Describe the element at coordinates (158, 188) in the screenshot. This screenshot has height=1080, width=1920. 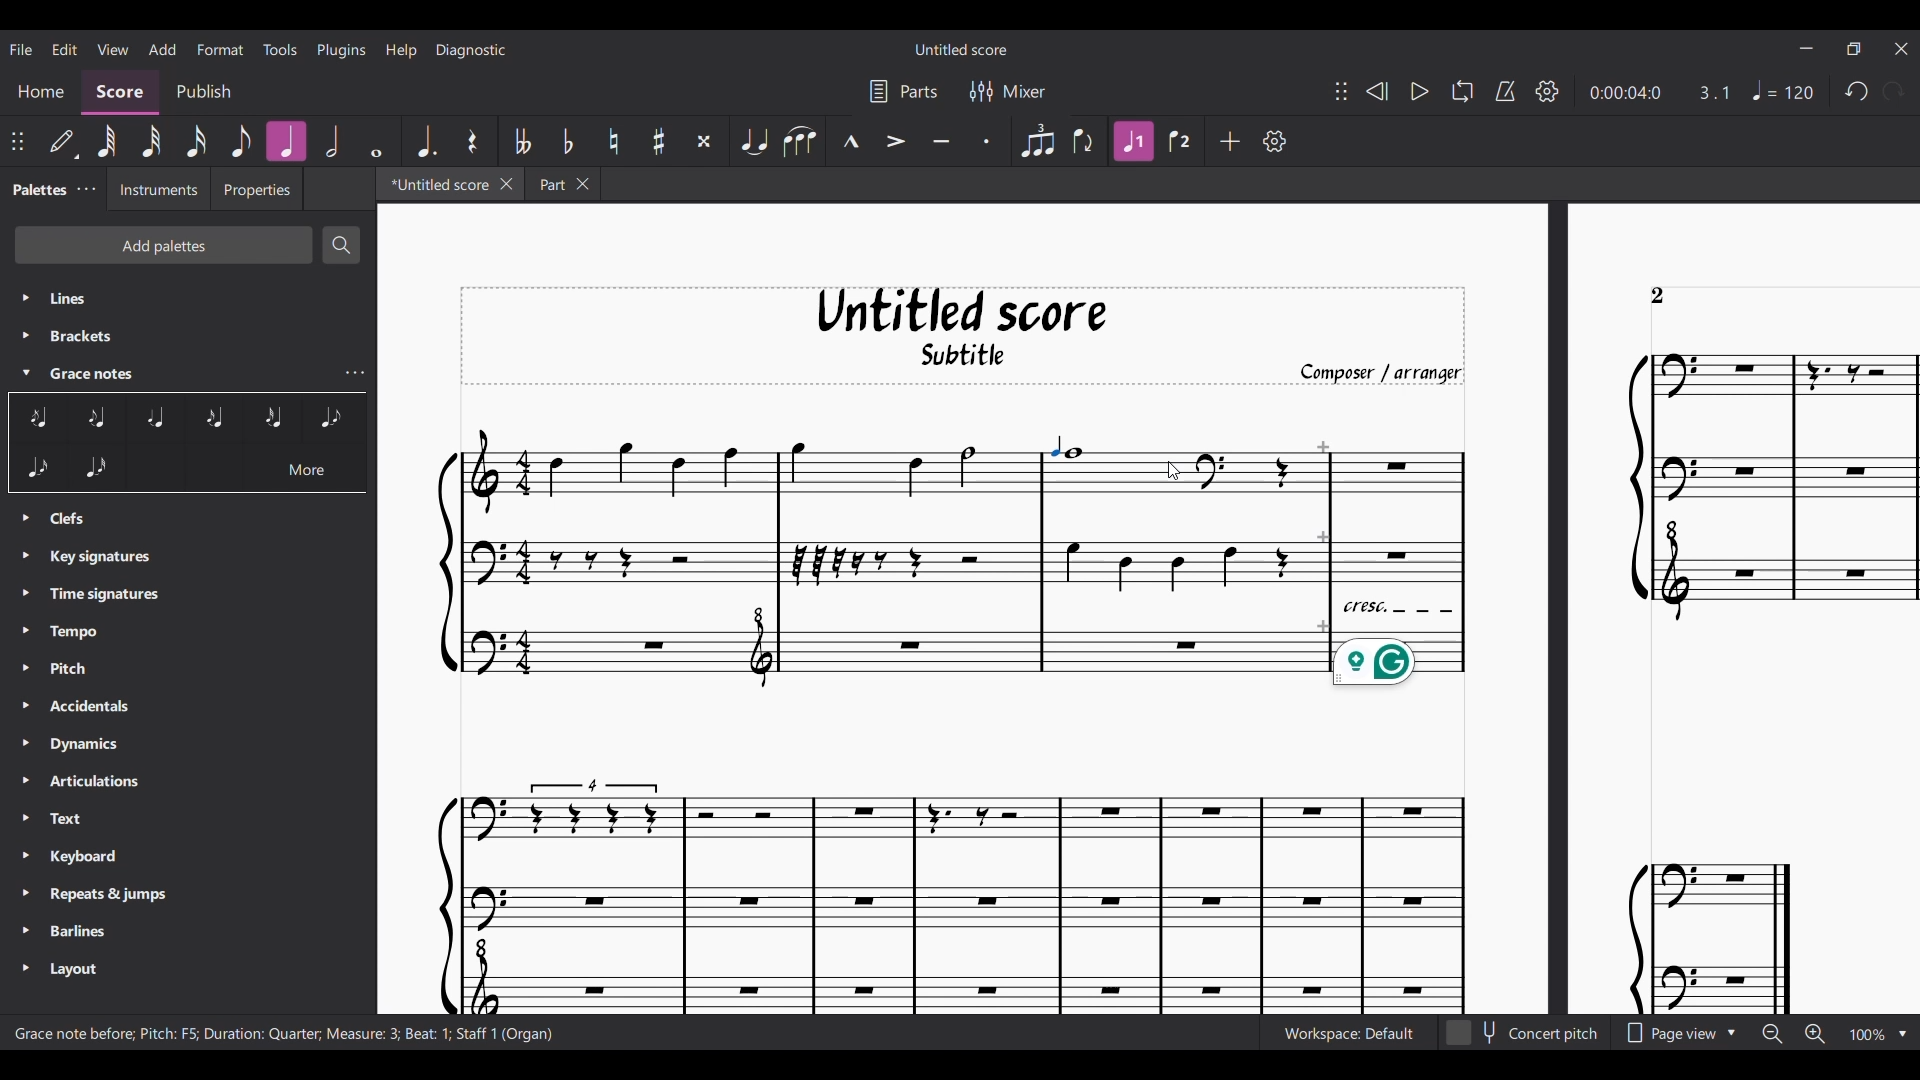
I see `Instruments tab` at that location.